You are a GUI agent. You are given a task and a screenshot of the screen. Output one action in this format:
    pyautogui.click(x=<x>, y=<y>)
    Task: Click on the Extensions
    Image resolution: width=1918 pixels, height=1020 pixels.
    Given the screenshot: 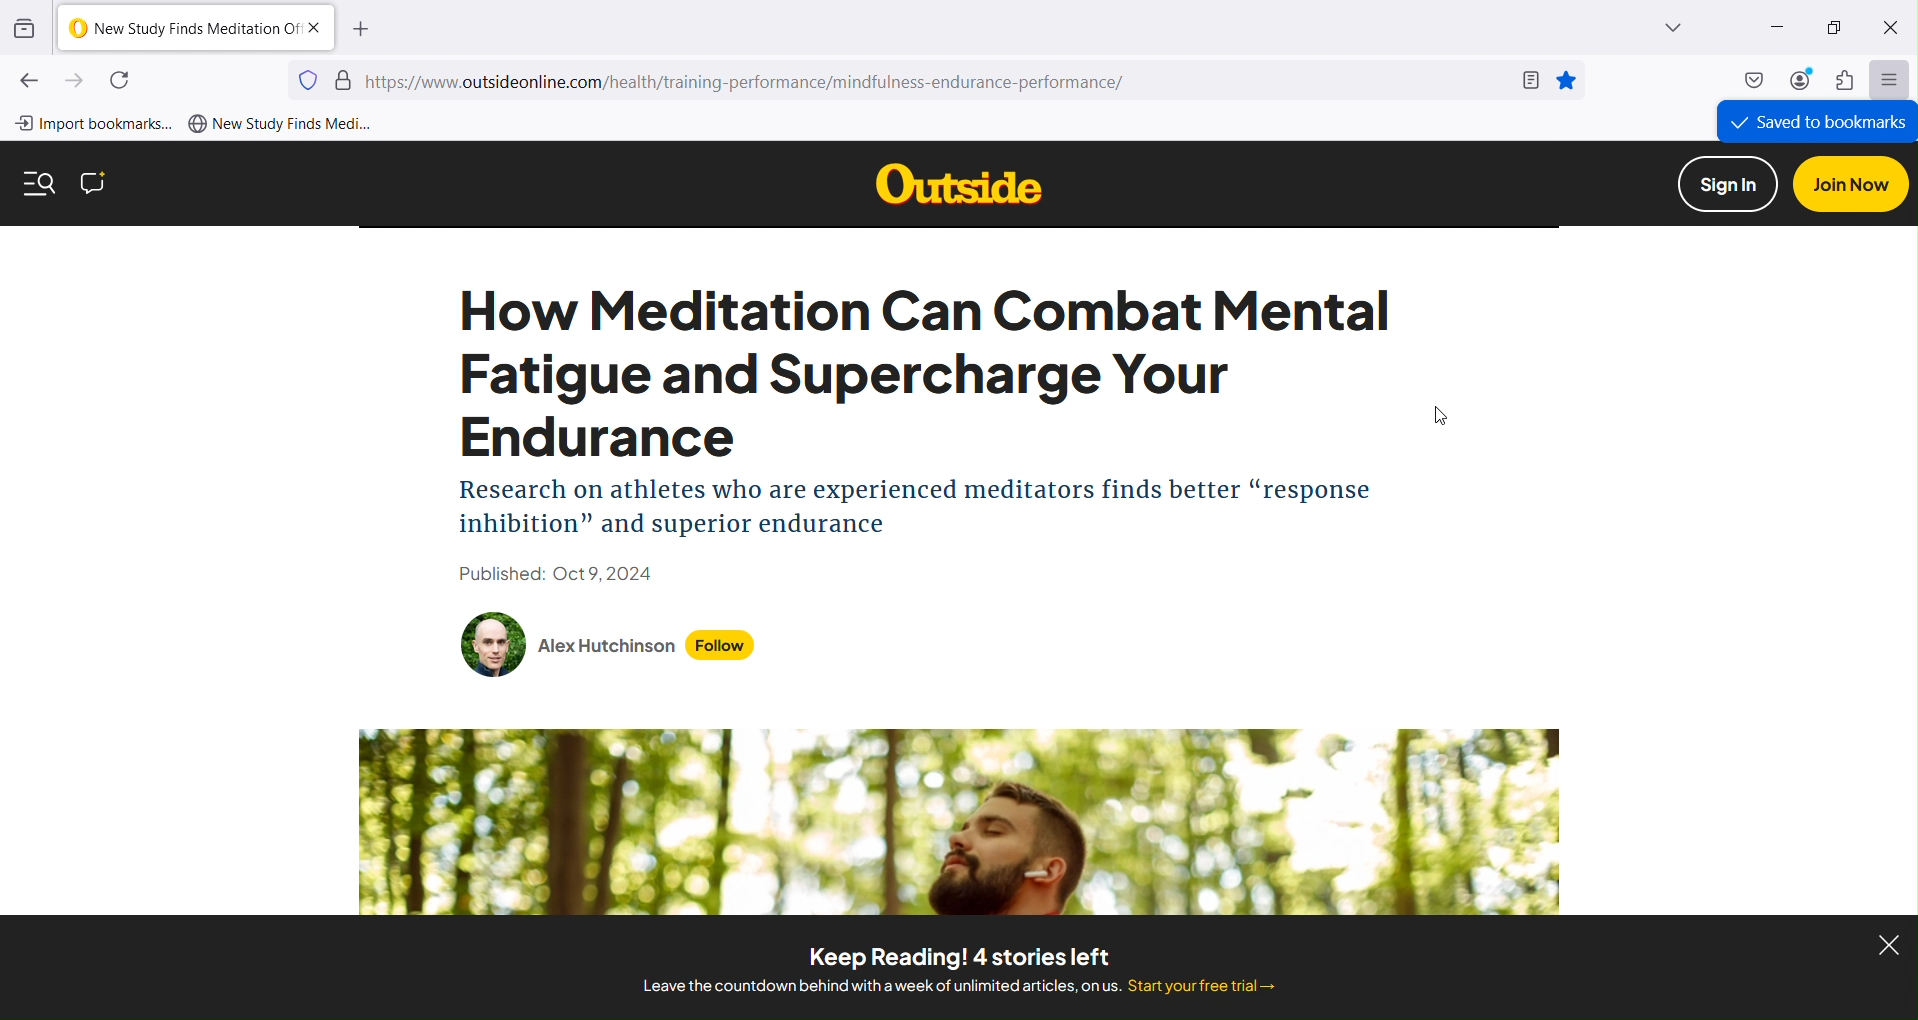 What is the action you would take?
    pyautogui.click(x=1848, y=80)
    